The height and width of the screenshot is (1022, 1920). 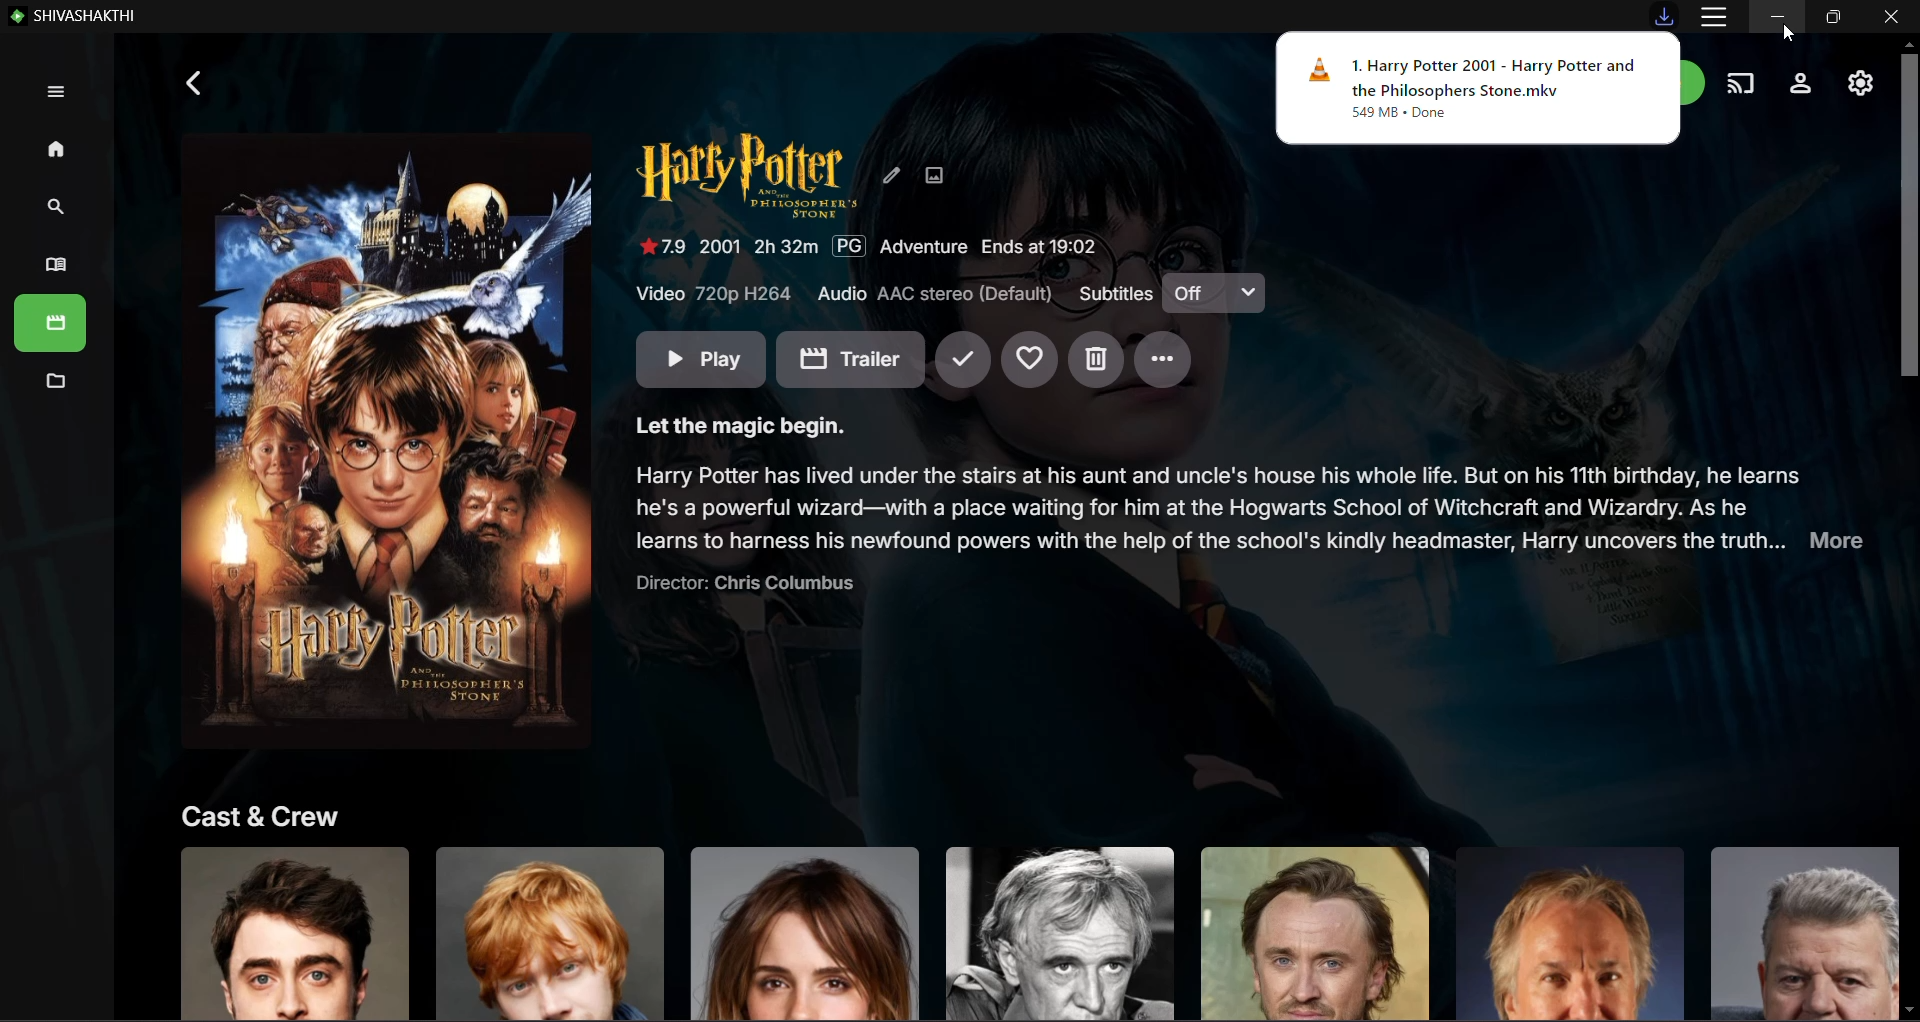 I want to click on Movie Image - Click to Play, so click(x=387, y=442).